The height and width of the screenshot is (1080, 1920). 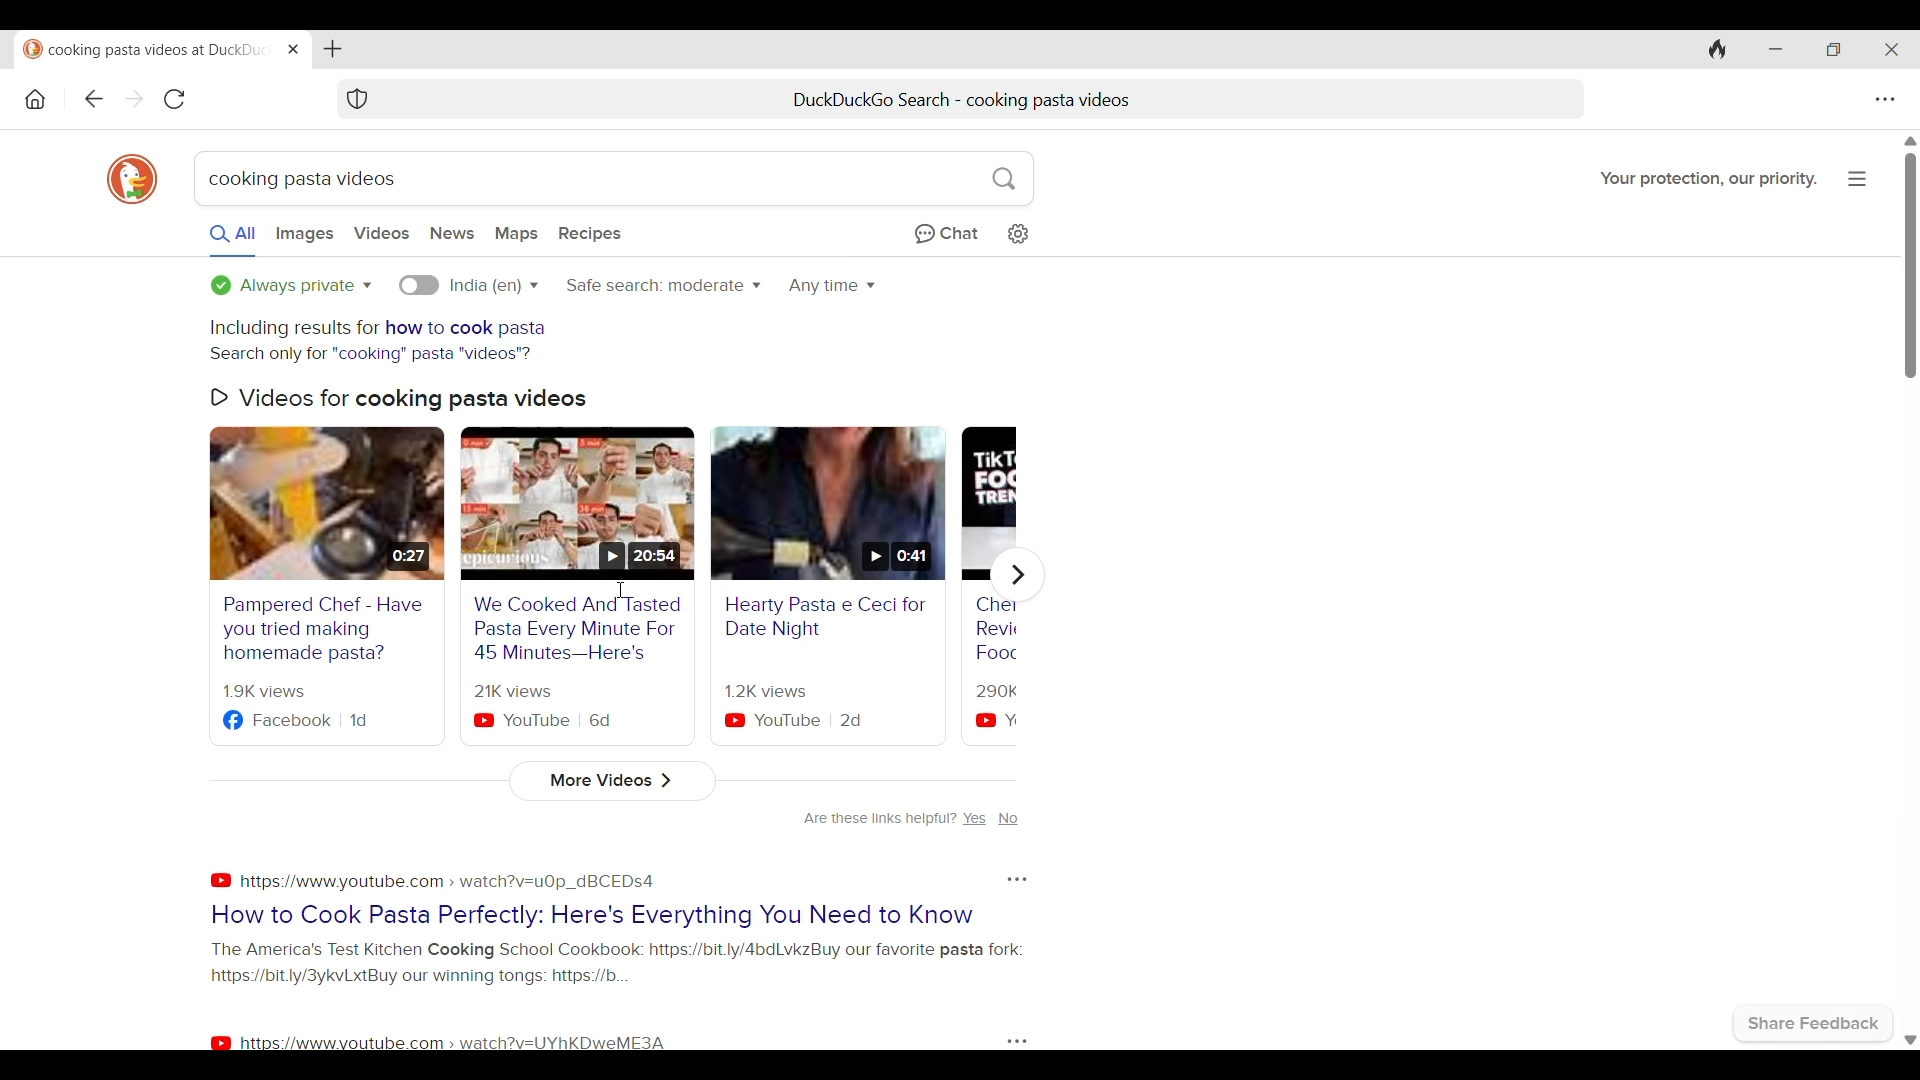 I want to click on Search results with maps only, so click(x=515, y=235).